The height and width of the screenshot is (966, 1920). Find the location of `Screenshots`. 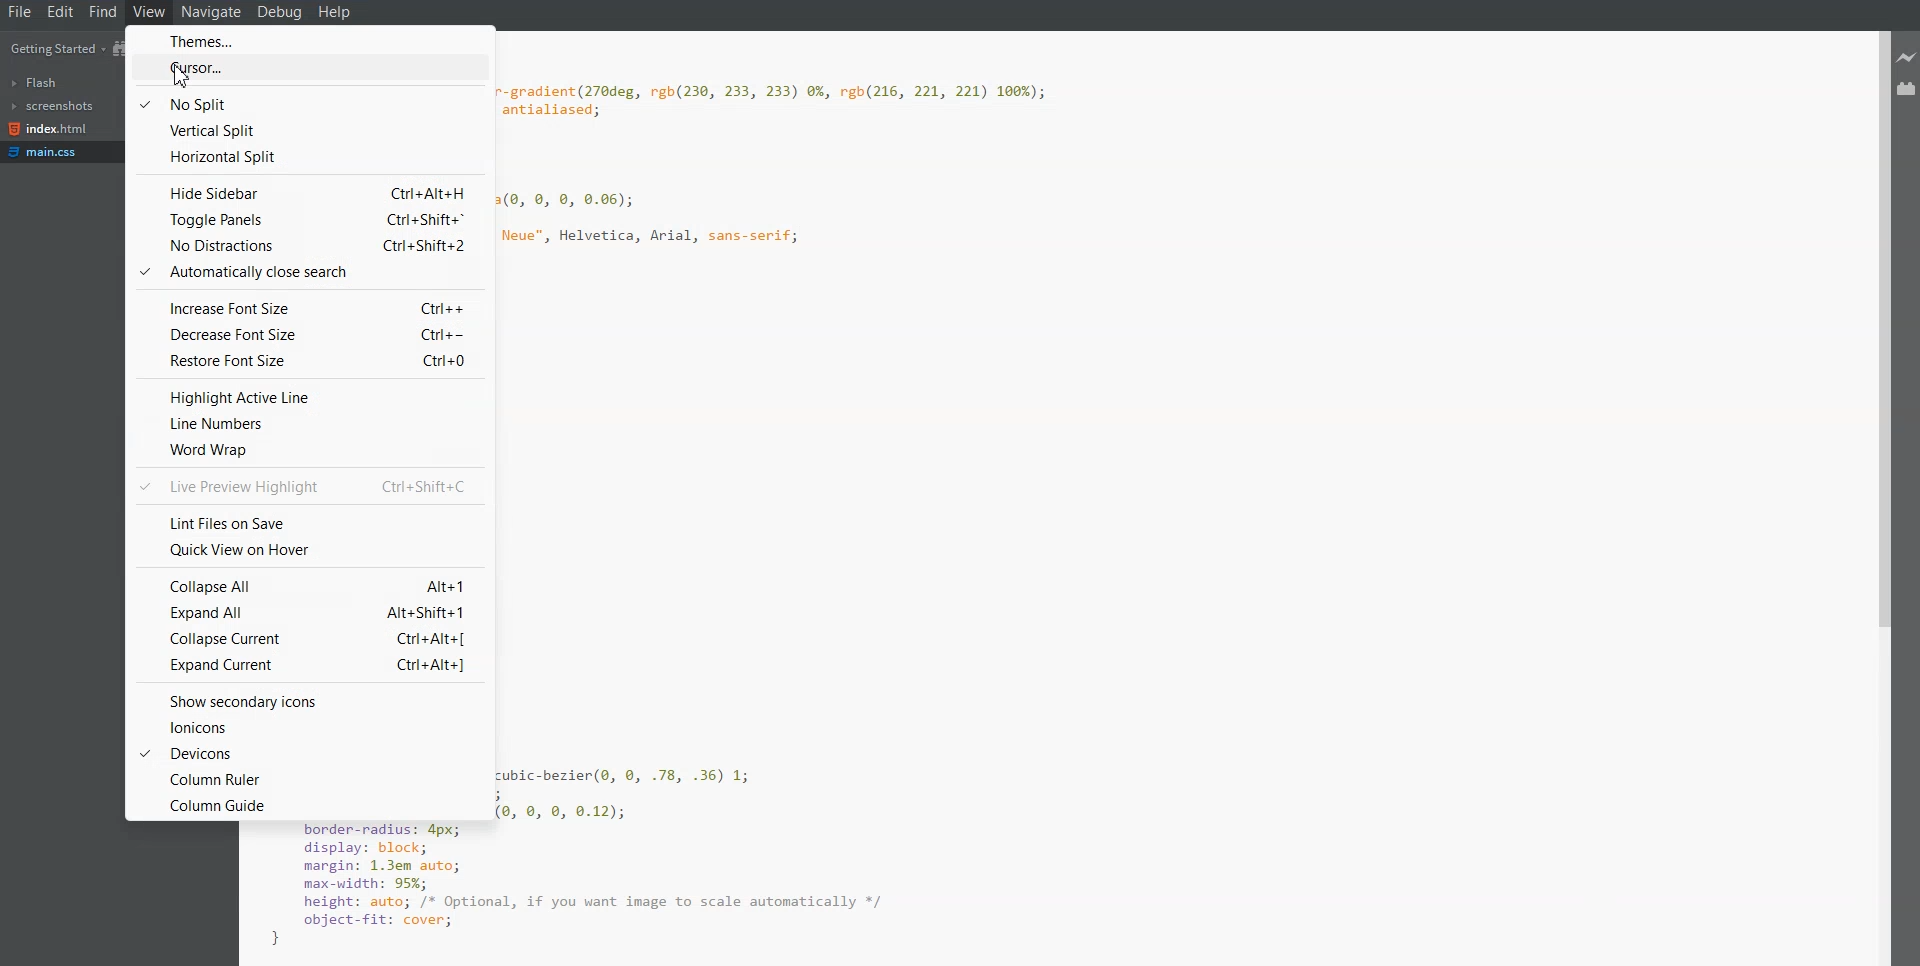

Screenshots is located at coordinates (52, 106).